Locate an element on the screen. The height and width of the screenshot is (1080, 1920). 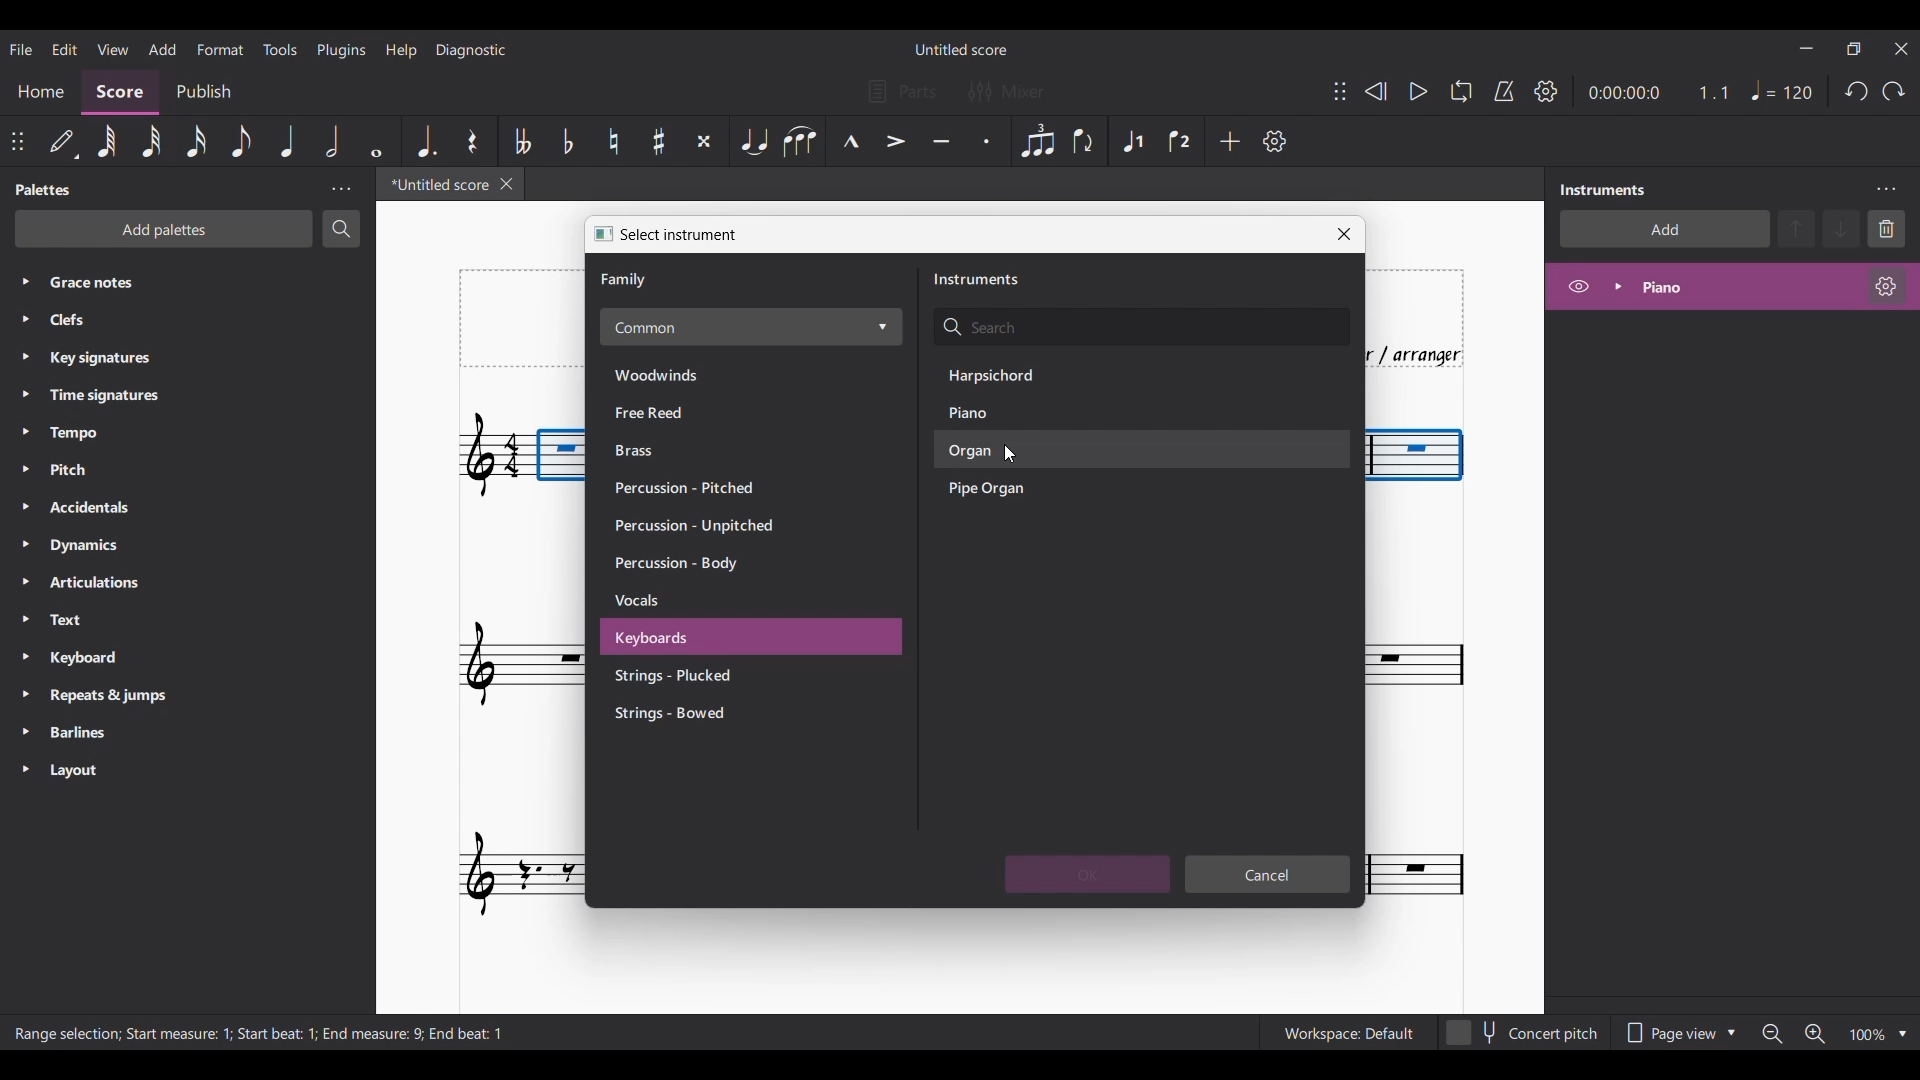
Zoom in is located at coordinates (1814, 1034).